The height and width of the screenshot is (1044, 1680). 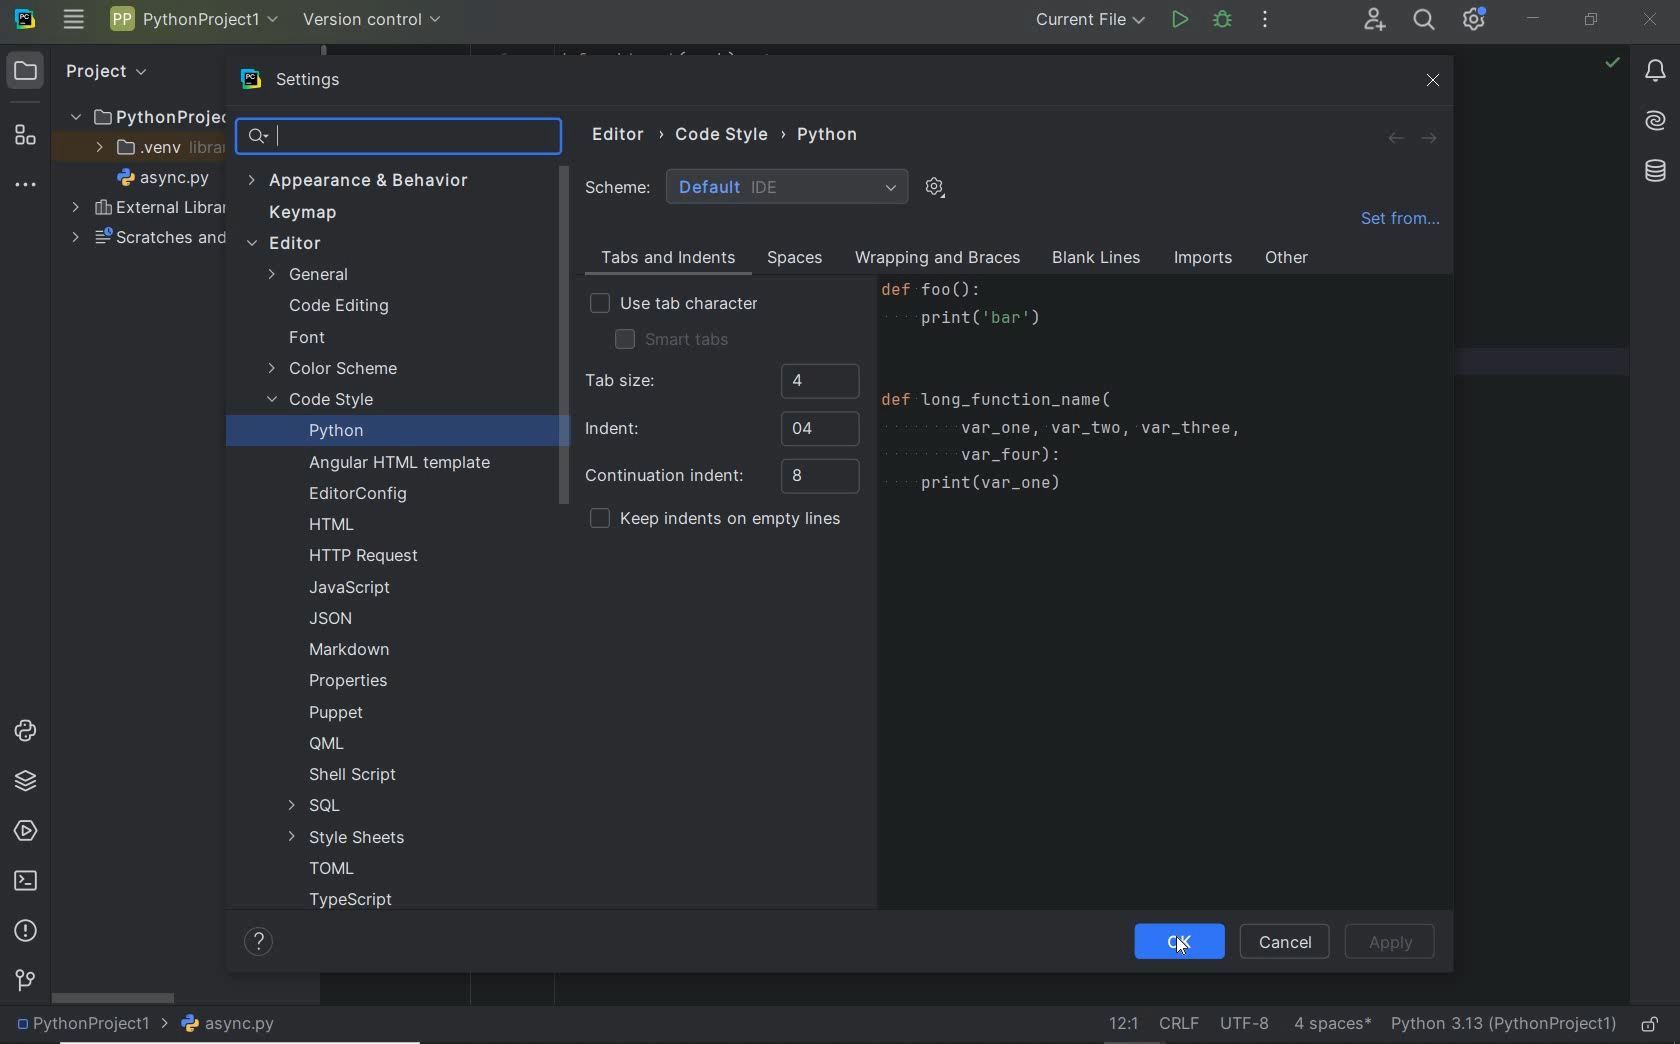 What do you see at coordinates (312, 806) in the screenshot?
I see `SQL` at bounding box center [312, 806].